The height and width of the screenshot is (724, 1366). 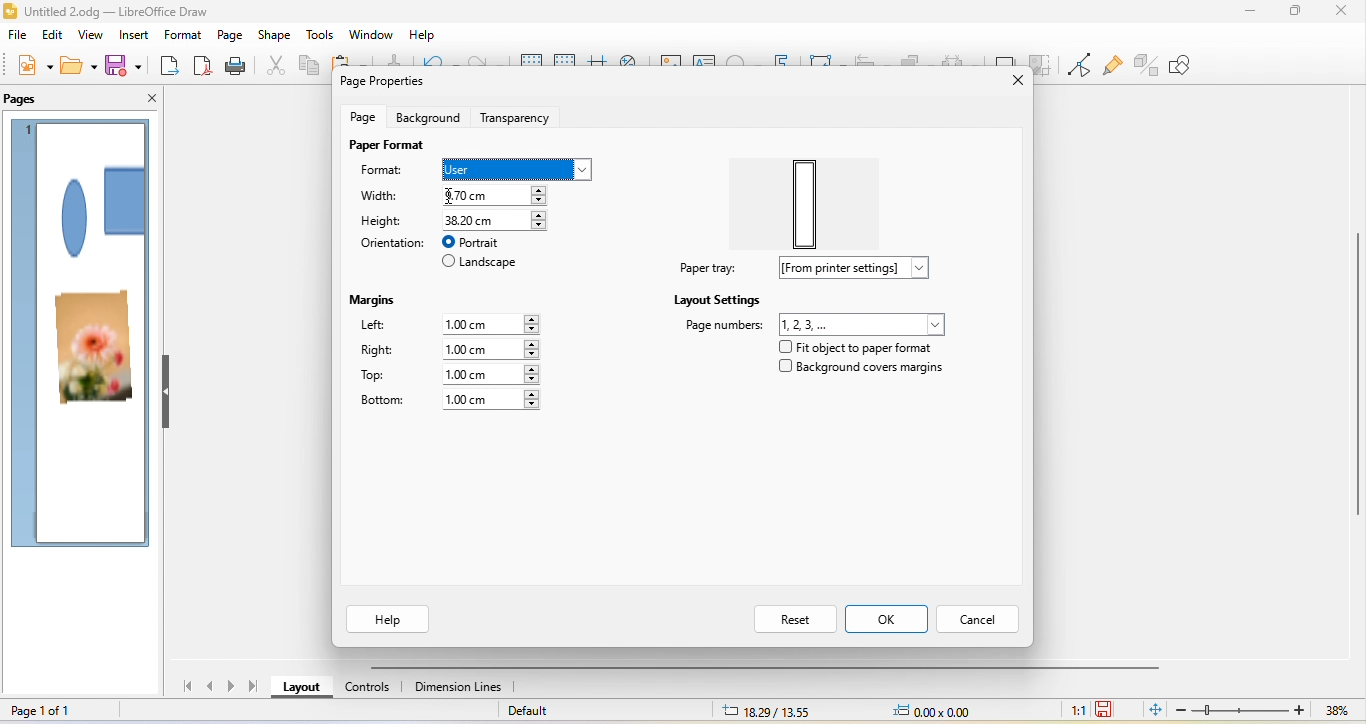 What do you see at coordinates (1074, 711) in the screenshot?
I see `1:1` at bounding box center [1074, 711].